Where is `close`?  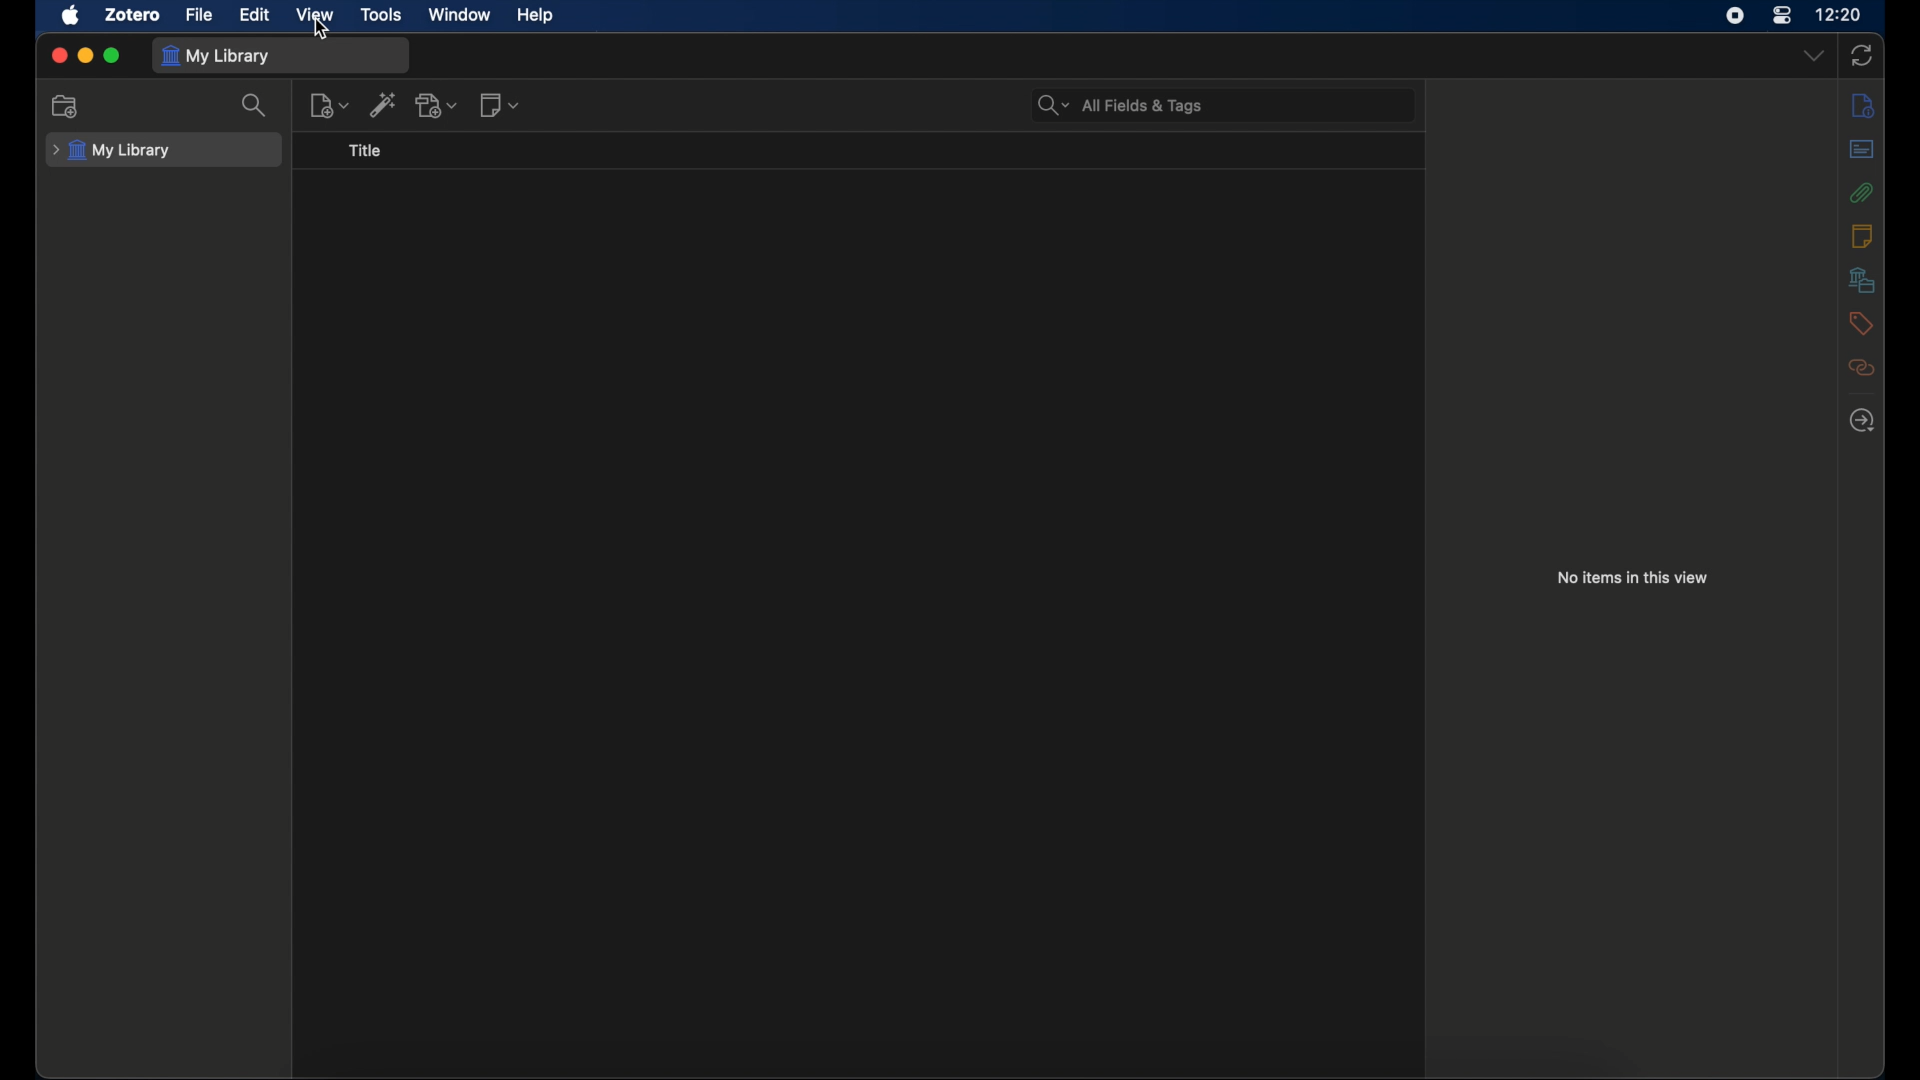 close is located at coordinates (58, 56).